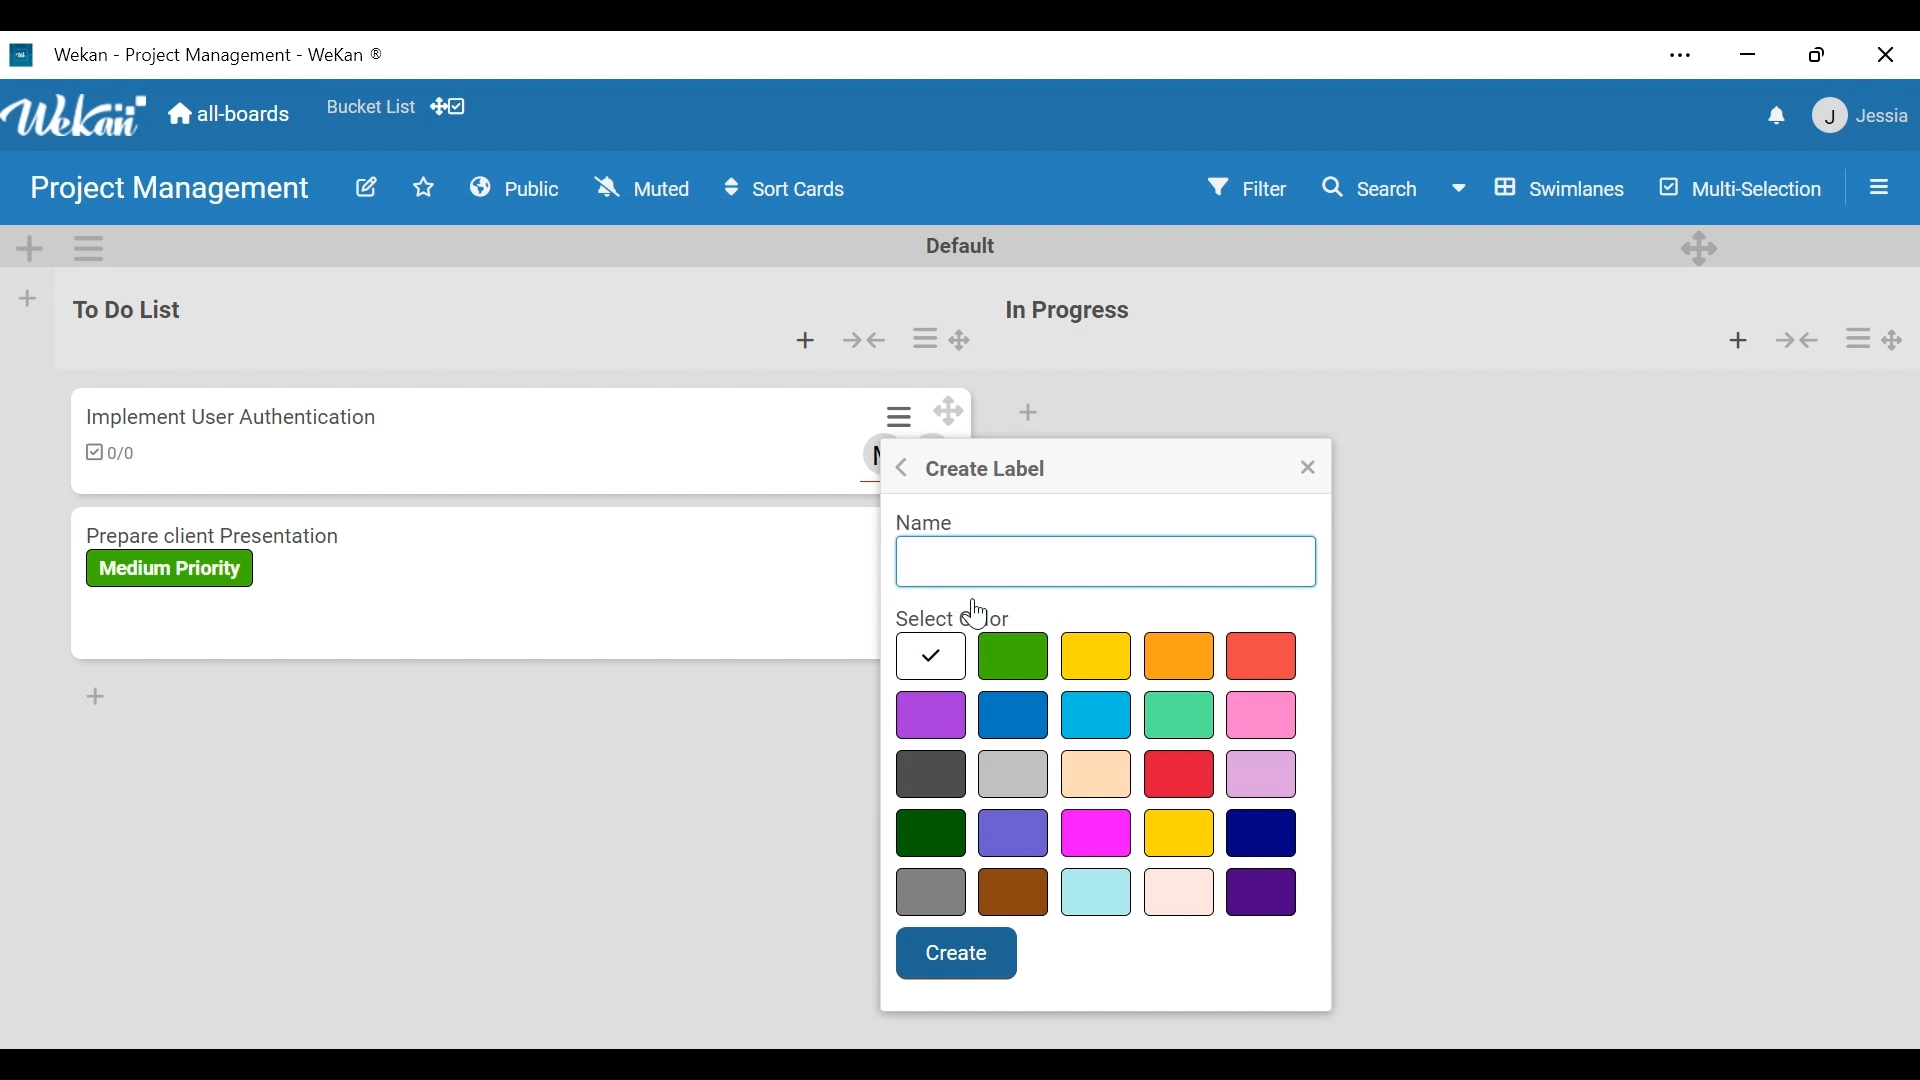 The width and height of the screenshot is (1920, 1080). What do you see at coordinates (74, 111) in the screenshot?
I see `Wekan Logo` at bounding box center [74, 111].